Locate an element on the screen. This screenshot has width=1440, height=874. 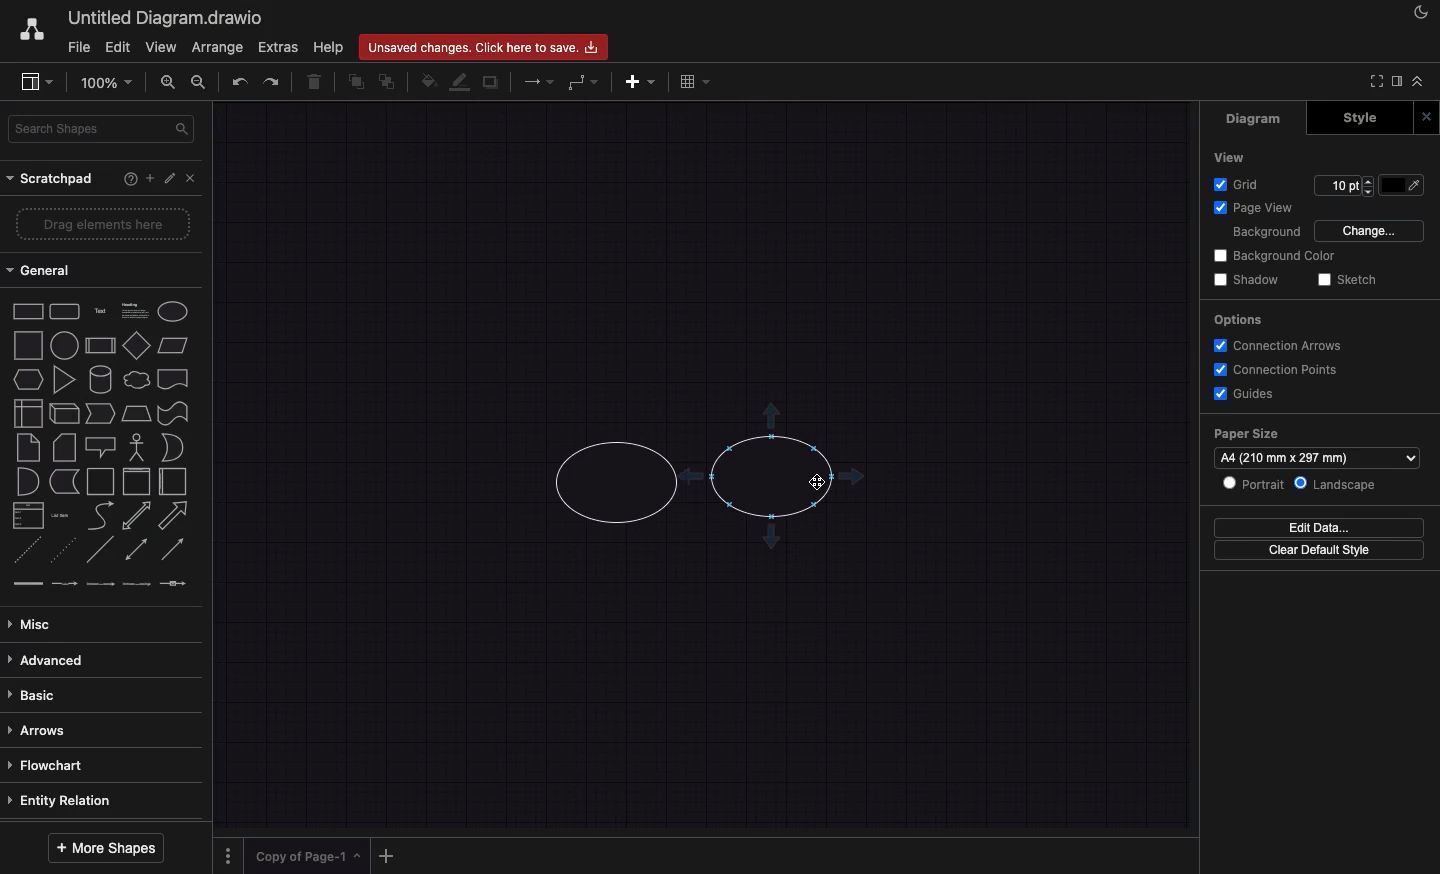
a4 (210mm x 297mm) is located at coordinates (1316, 458).